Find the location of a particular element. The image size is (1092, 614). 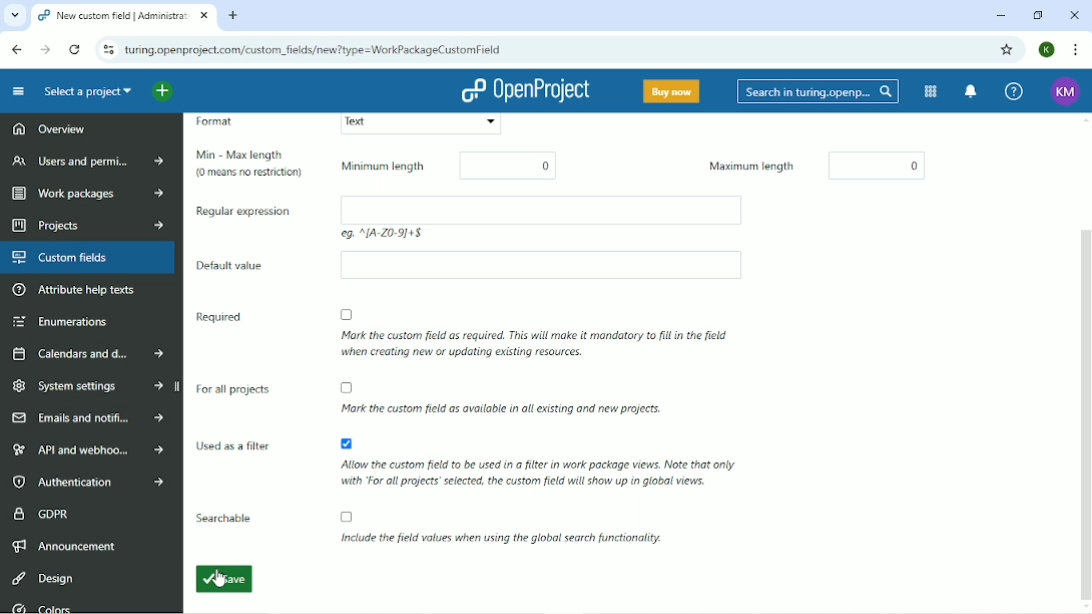

Open quick add menu is located at coordinates (175, 91).